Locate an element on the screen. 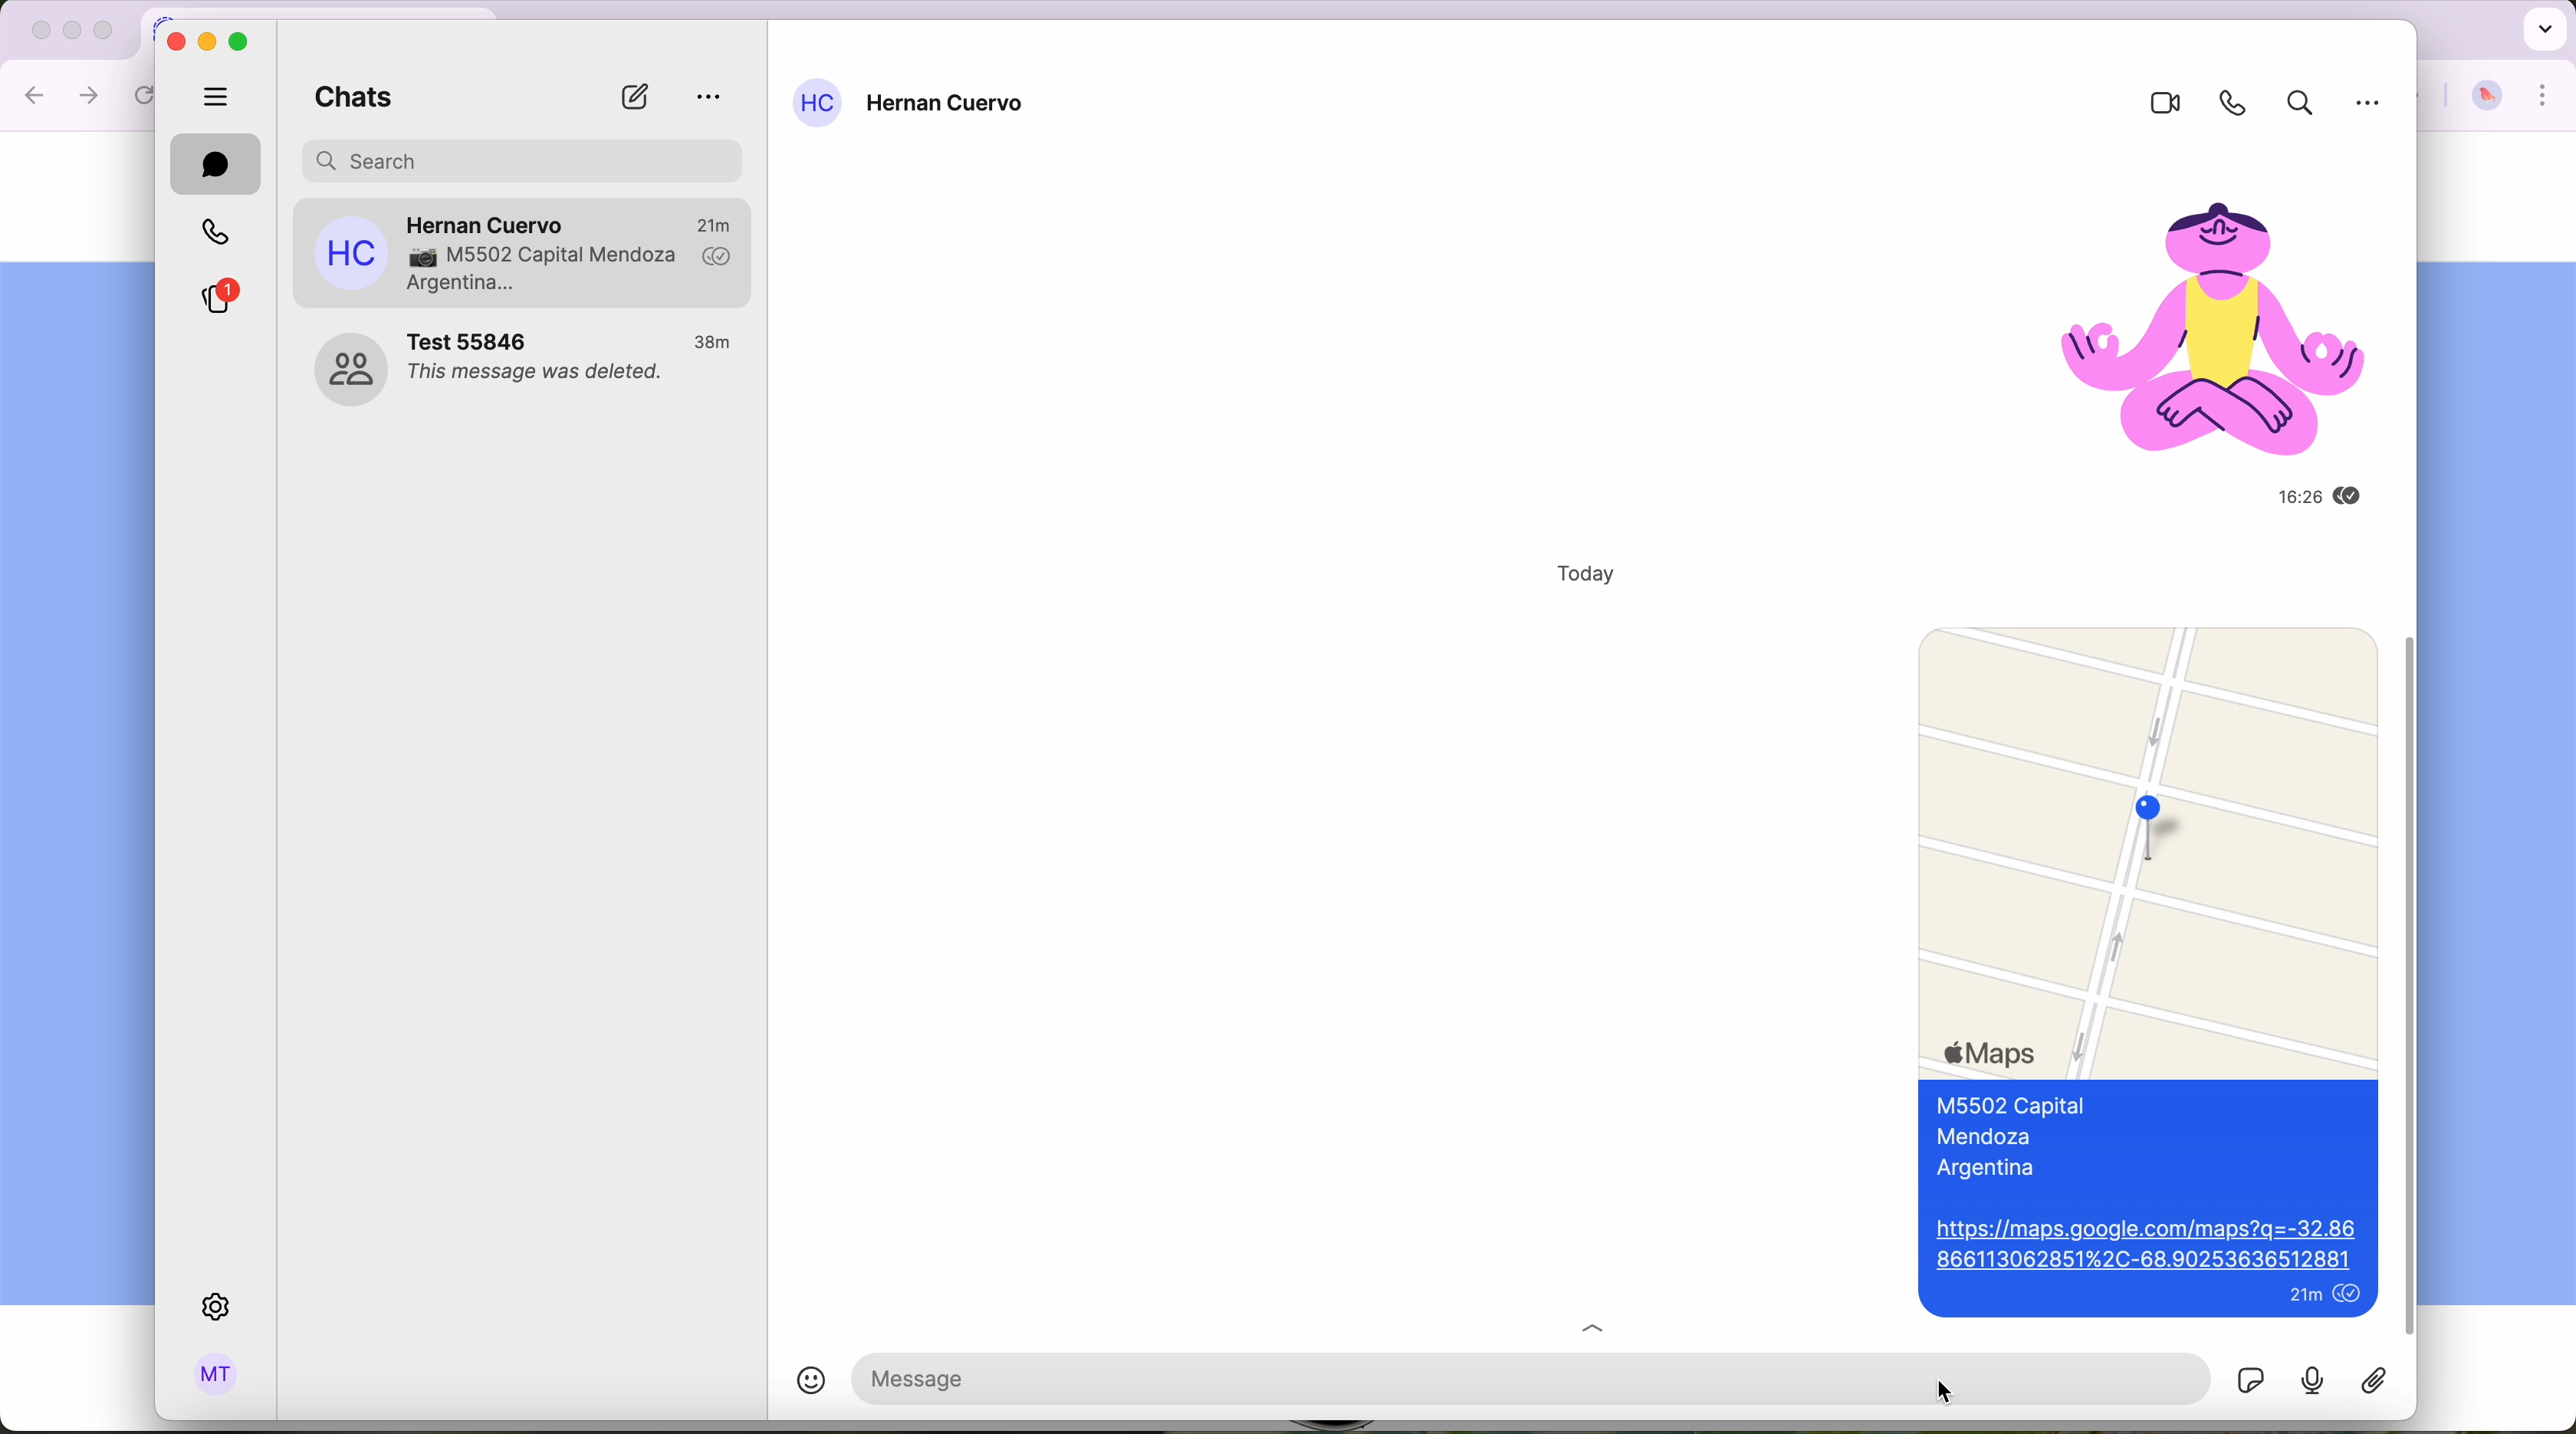 The image size is (2576, 1434). seen is located at coordinates (2351, 1296).